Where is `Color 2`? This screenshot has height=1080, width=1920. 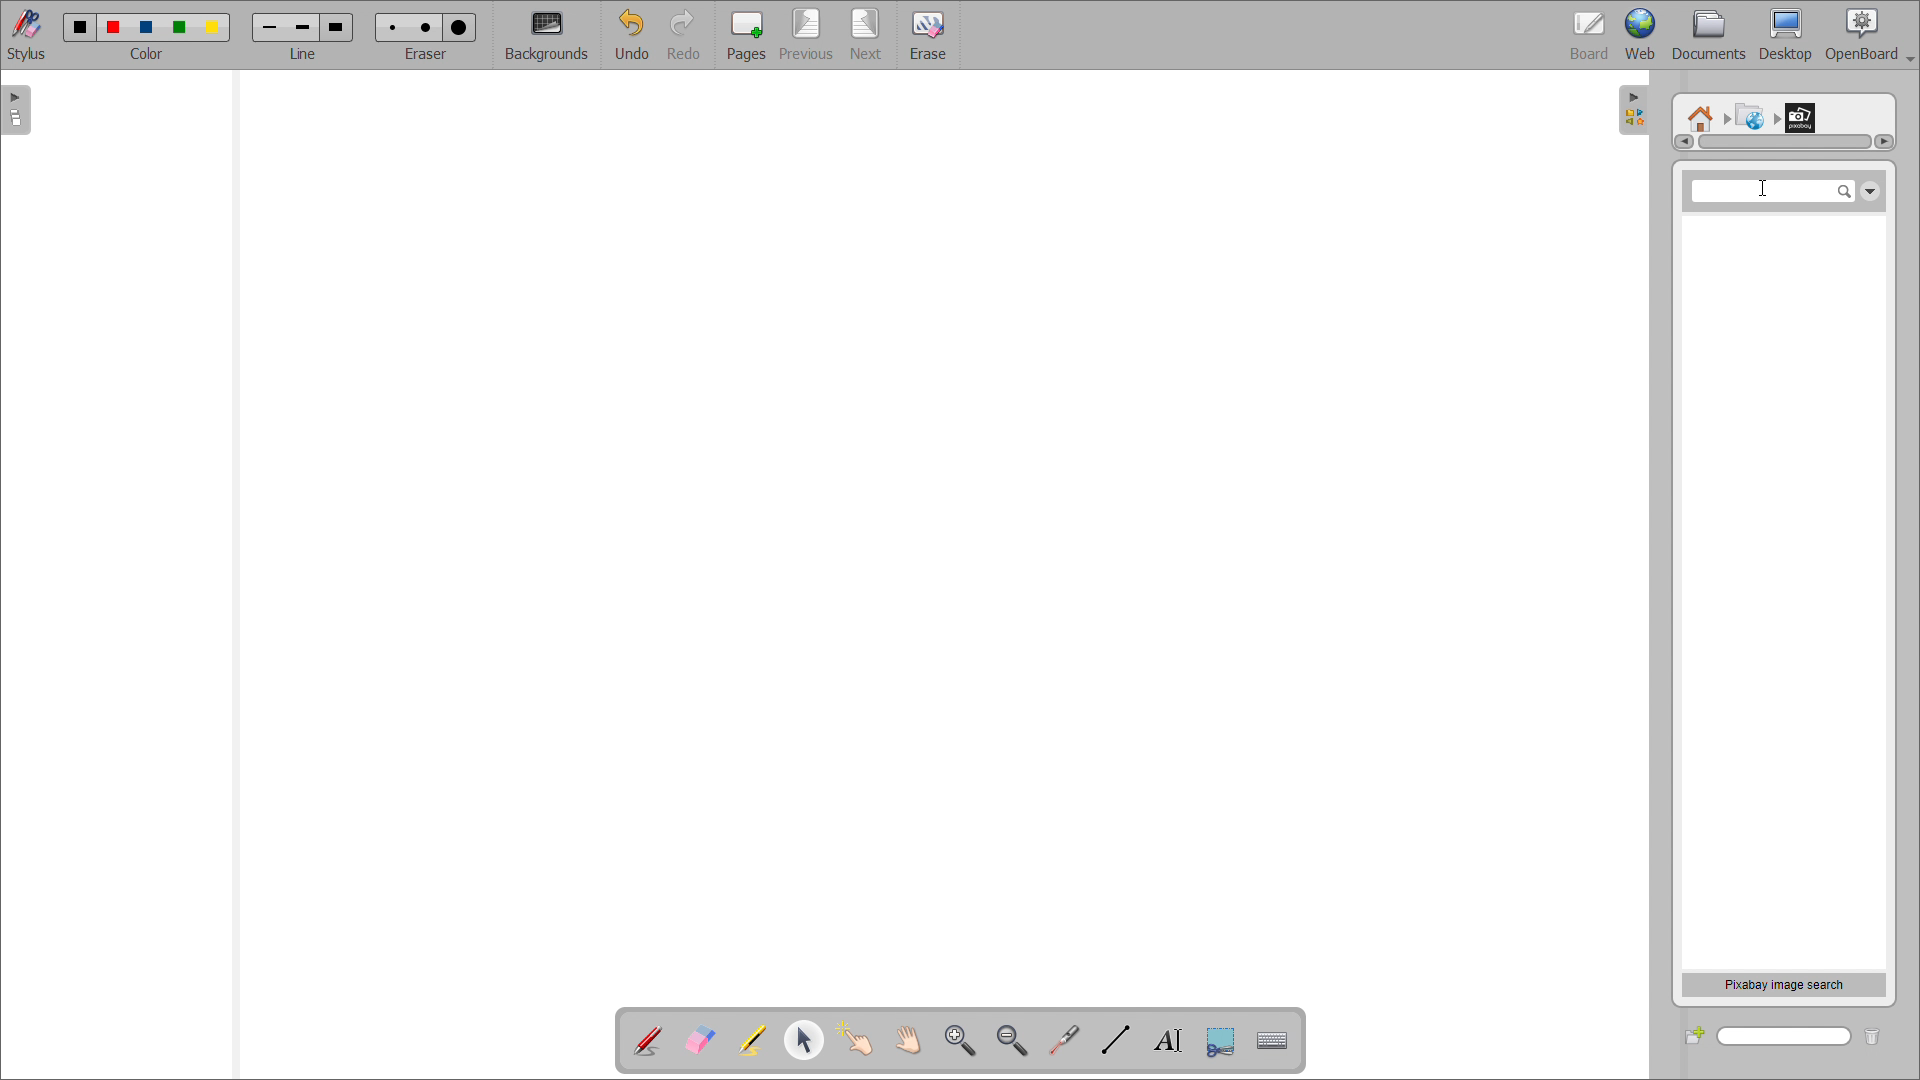 Color 2 is located at coordinates (114, 25).